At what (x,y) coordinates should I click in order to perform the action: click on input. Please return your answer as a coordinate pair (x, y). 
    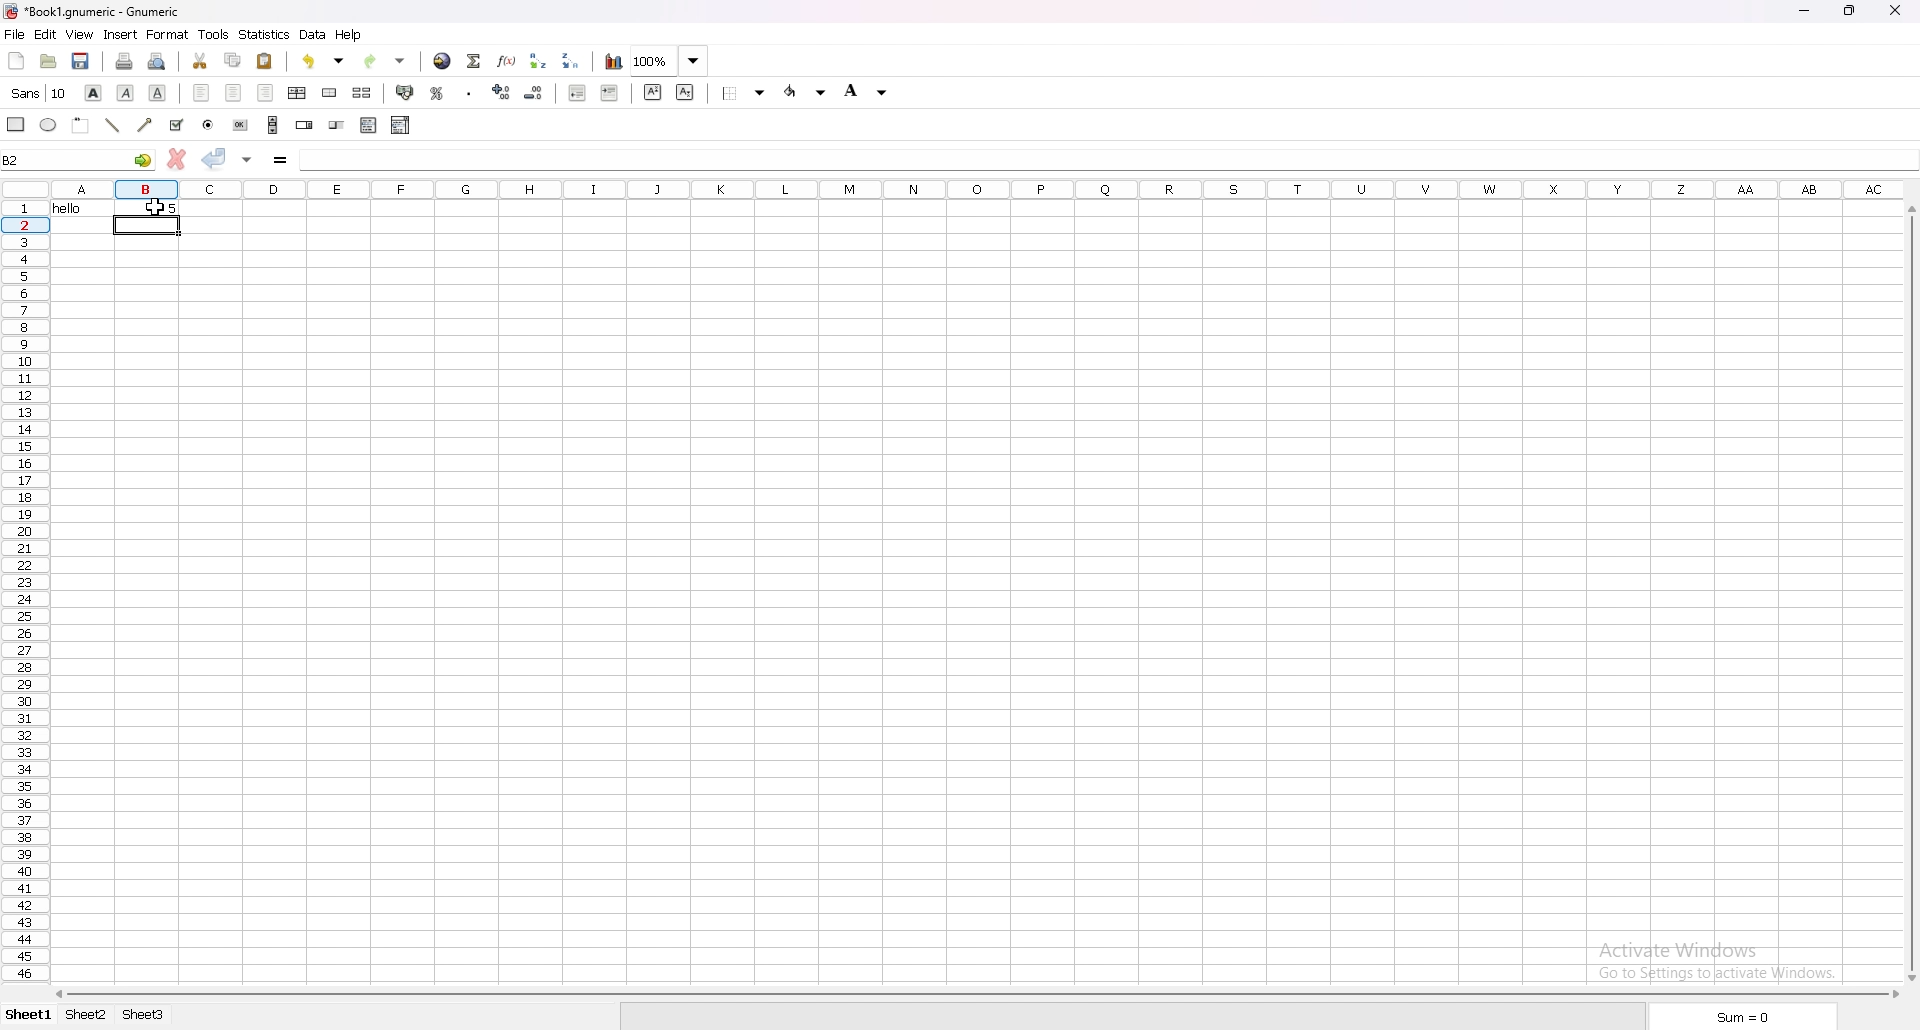
    Looking at the image, I should click on (333, 160).